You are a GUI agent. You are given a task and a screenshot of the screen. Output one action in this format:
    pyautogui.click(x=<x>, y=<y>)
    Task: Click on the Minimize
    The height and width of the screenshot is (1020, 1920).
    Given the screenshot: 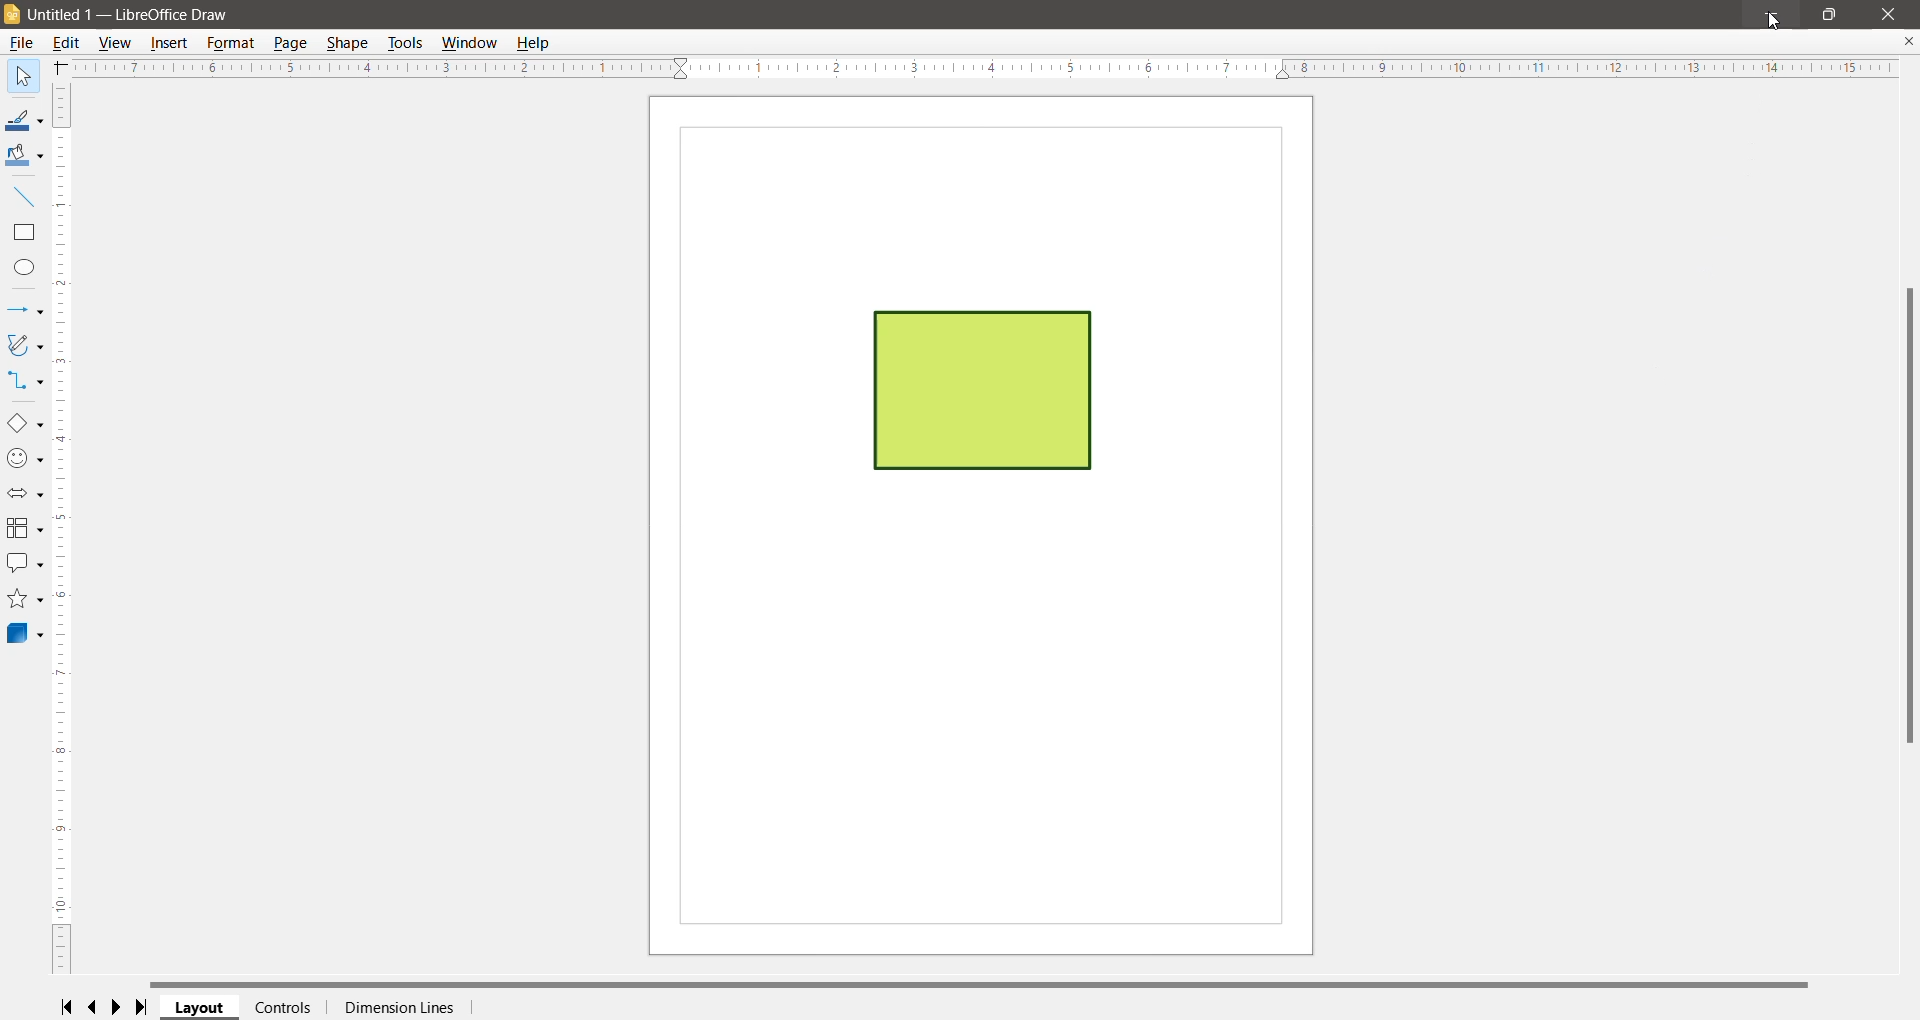 What is the action you would take?
    pyautogui.click(x=1771, y=12)
    